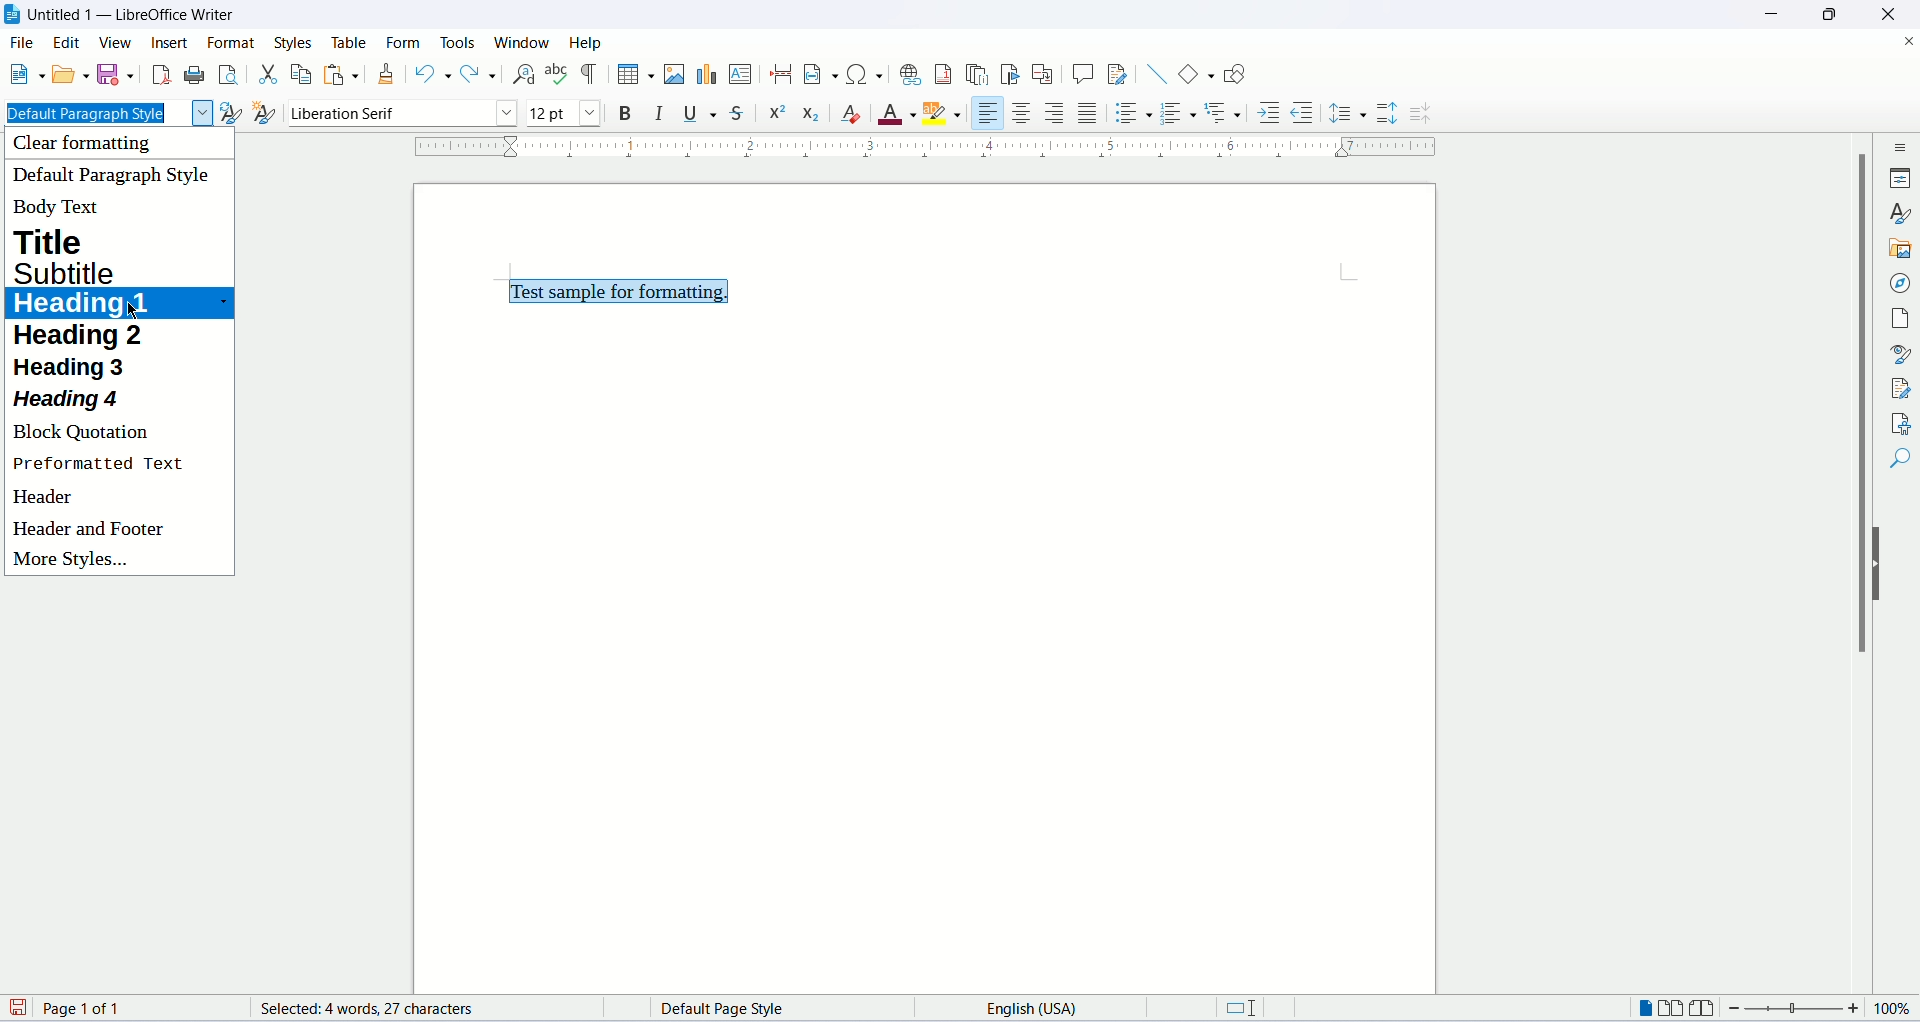  I want to click on Test sample for formatting., so click(621, 290).